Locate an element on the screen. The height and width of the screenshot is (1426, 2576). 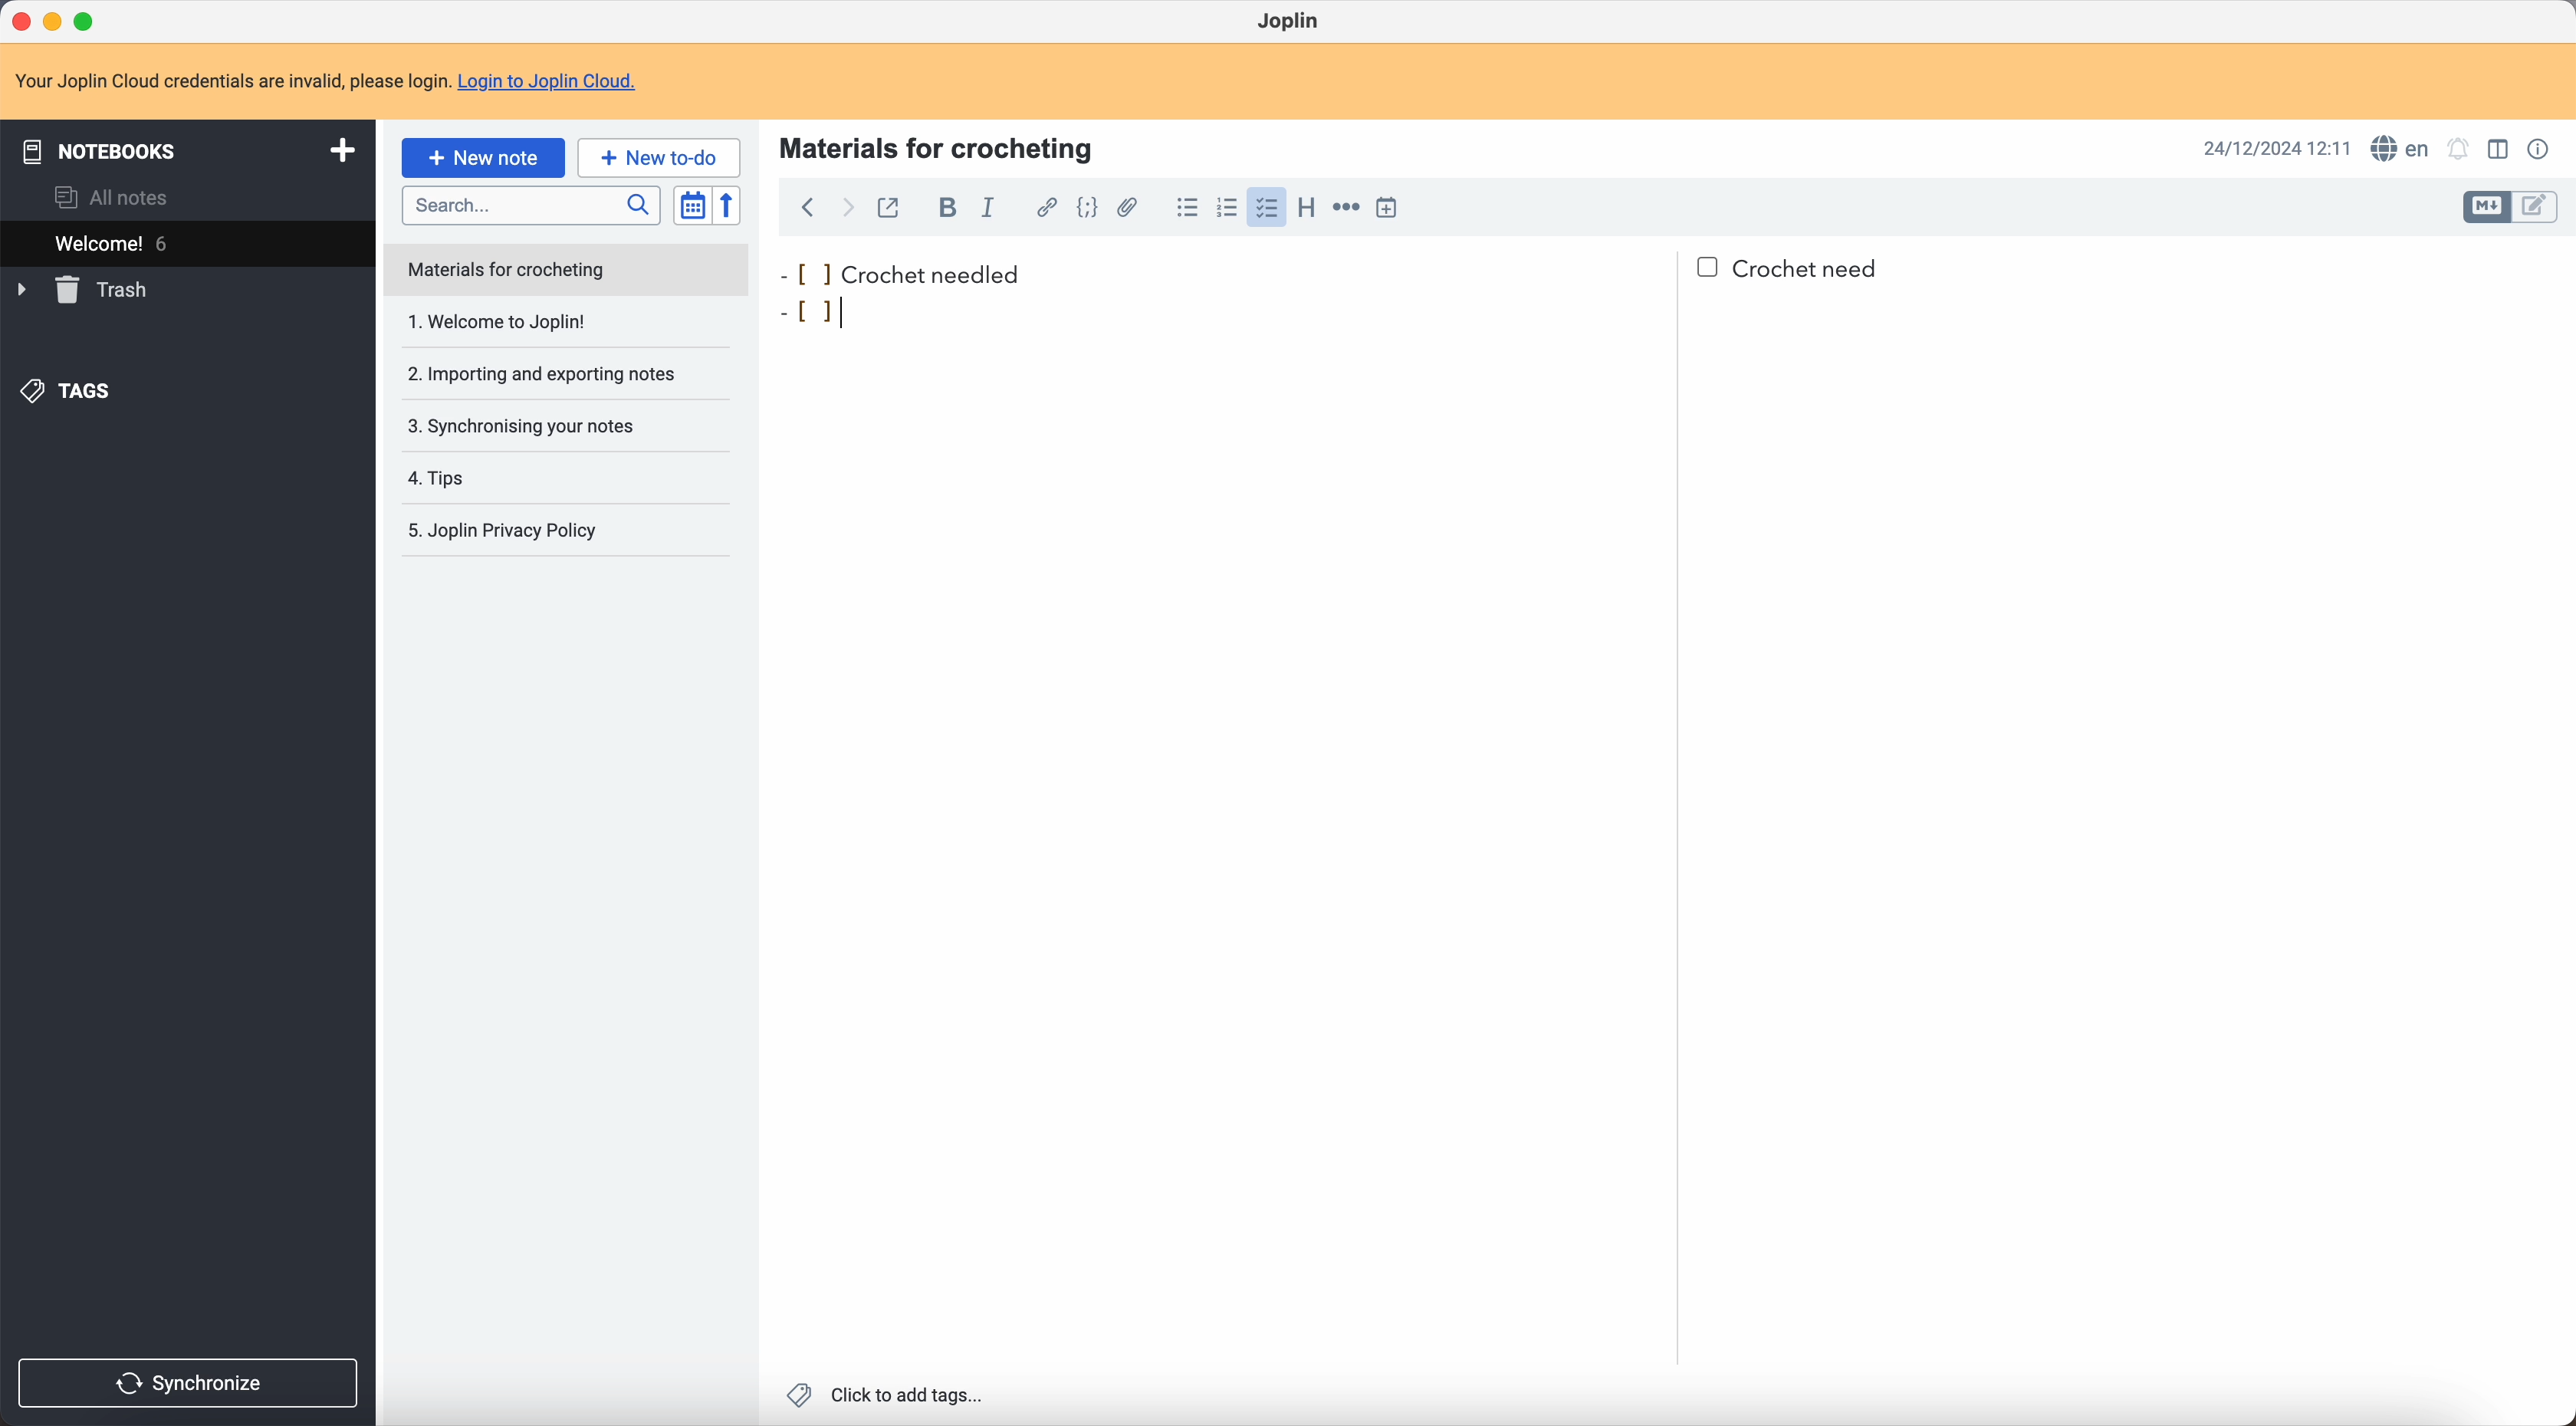
note is located at coordinates (327, 81).